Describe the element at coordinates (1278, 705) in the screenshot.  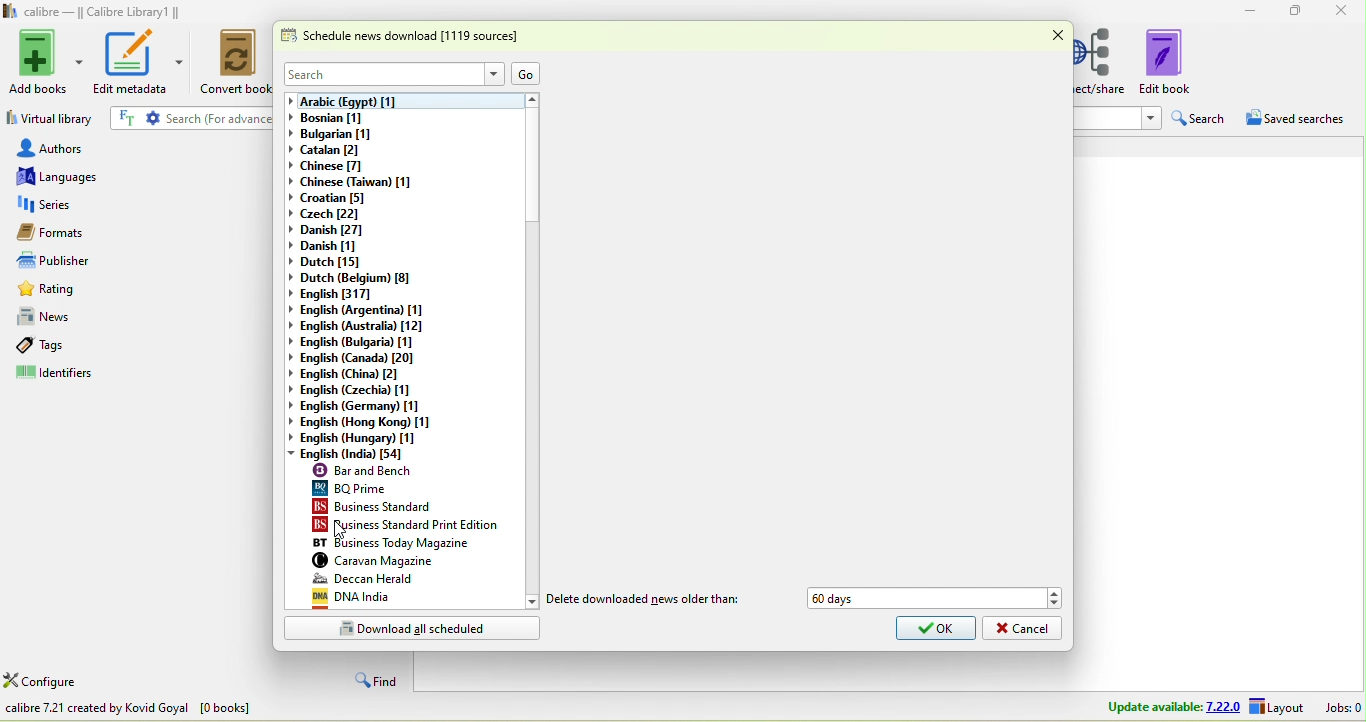
I see `layout` at that location.